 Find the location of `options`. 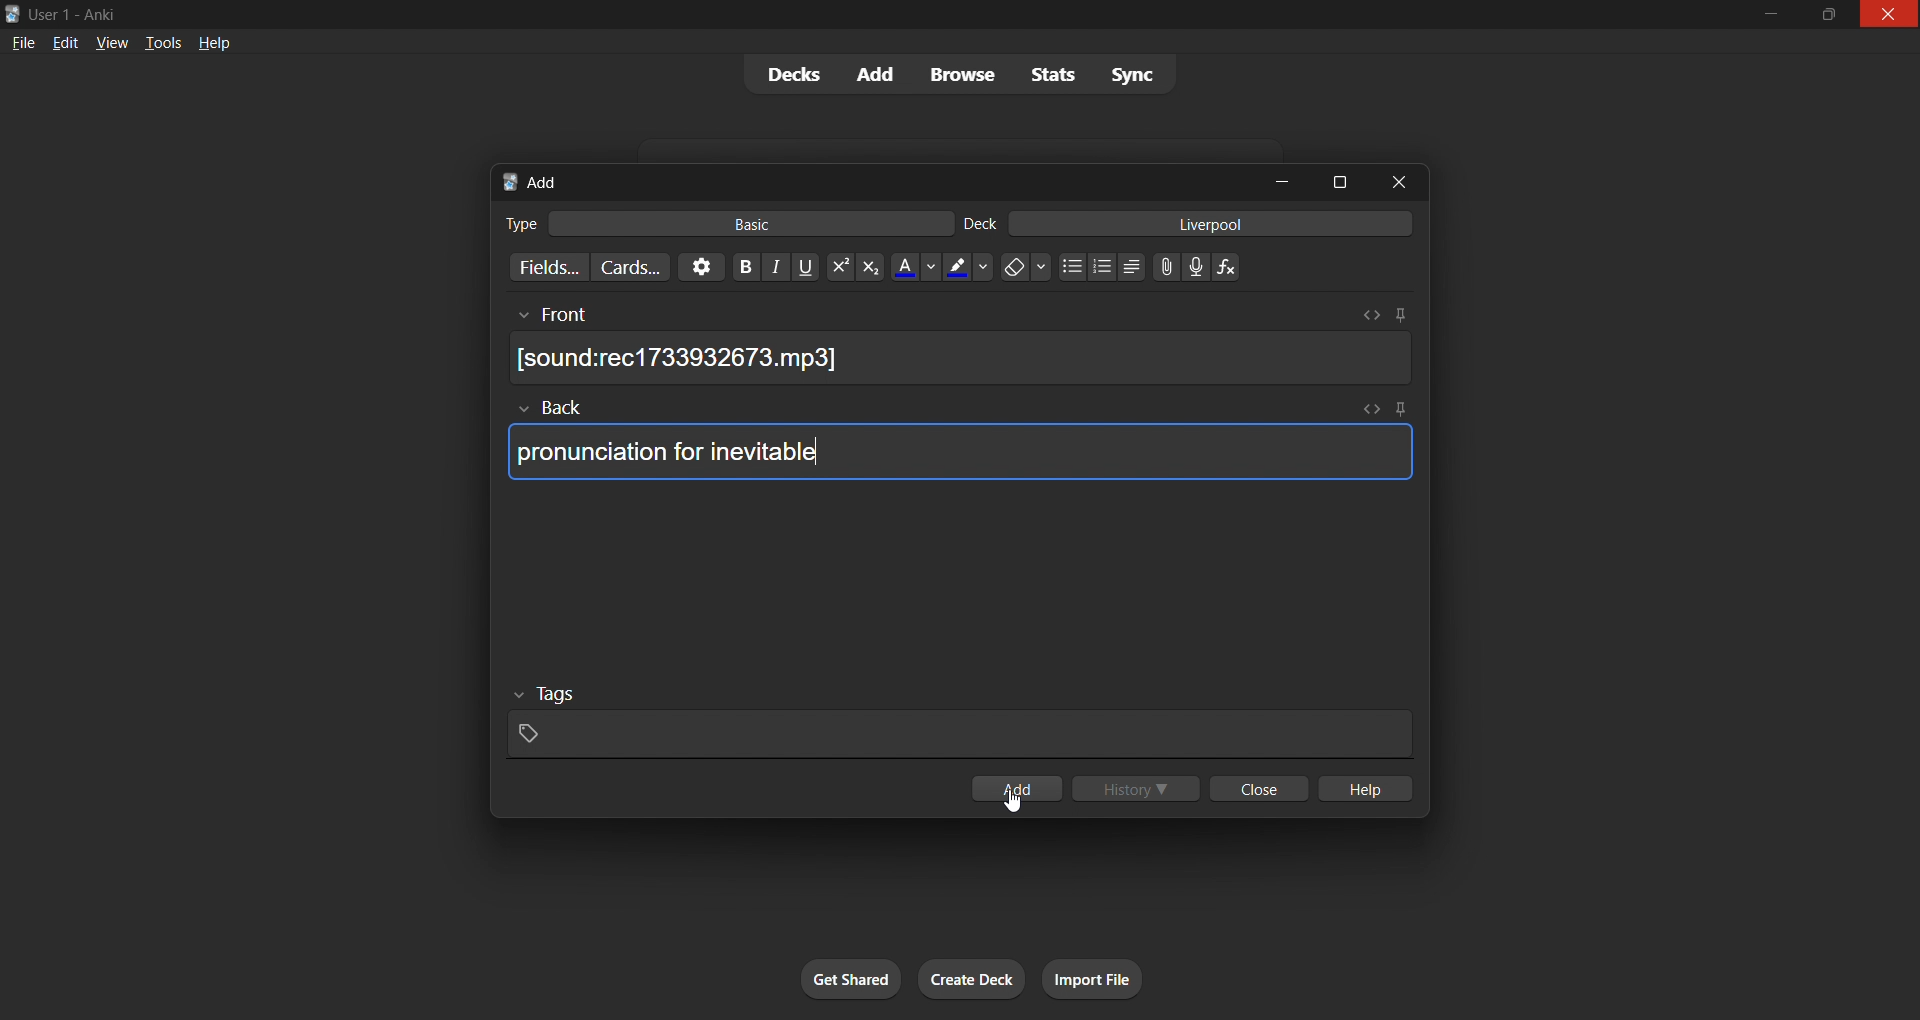

options is located at coordinates (696, 267).